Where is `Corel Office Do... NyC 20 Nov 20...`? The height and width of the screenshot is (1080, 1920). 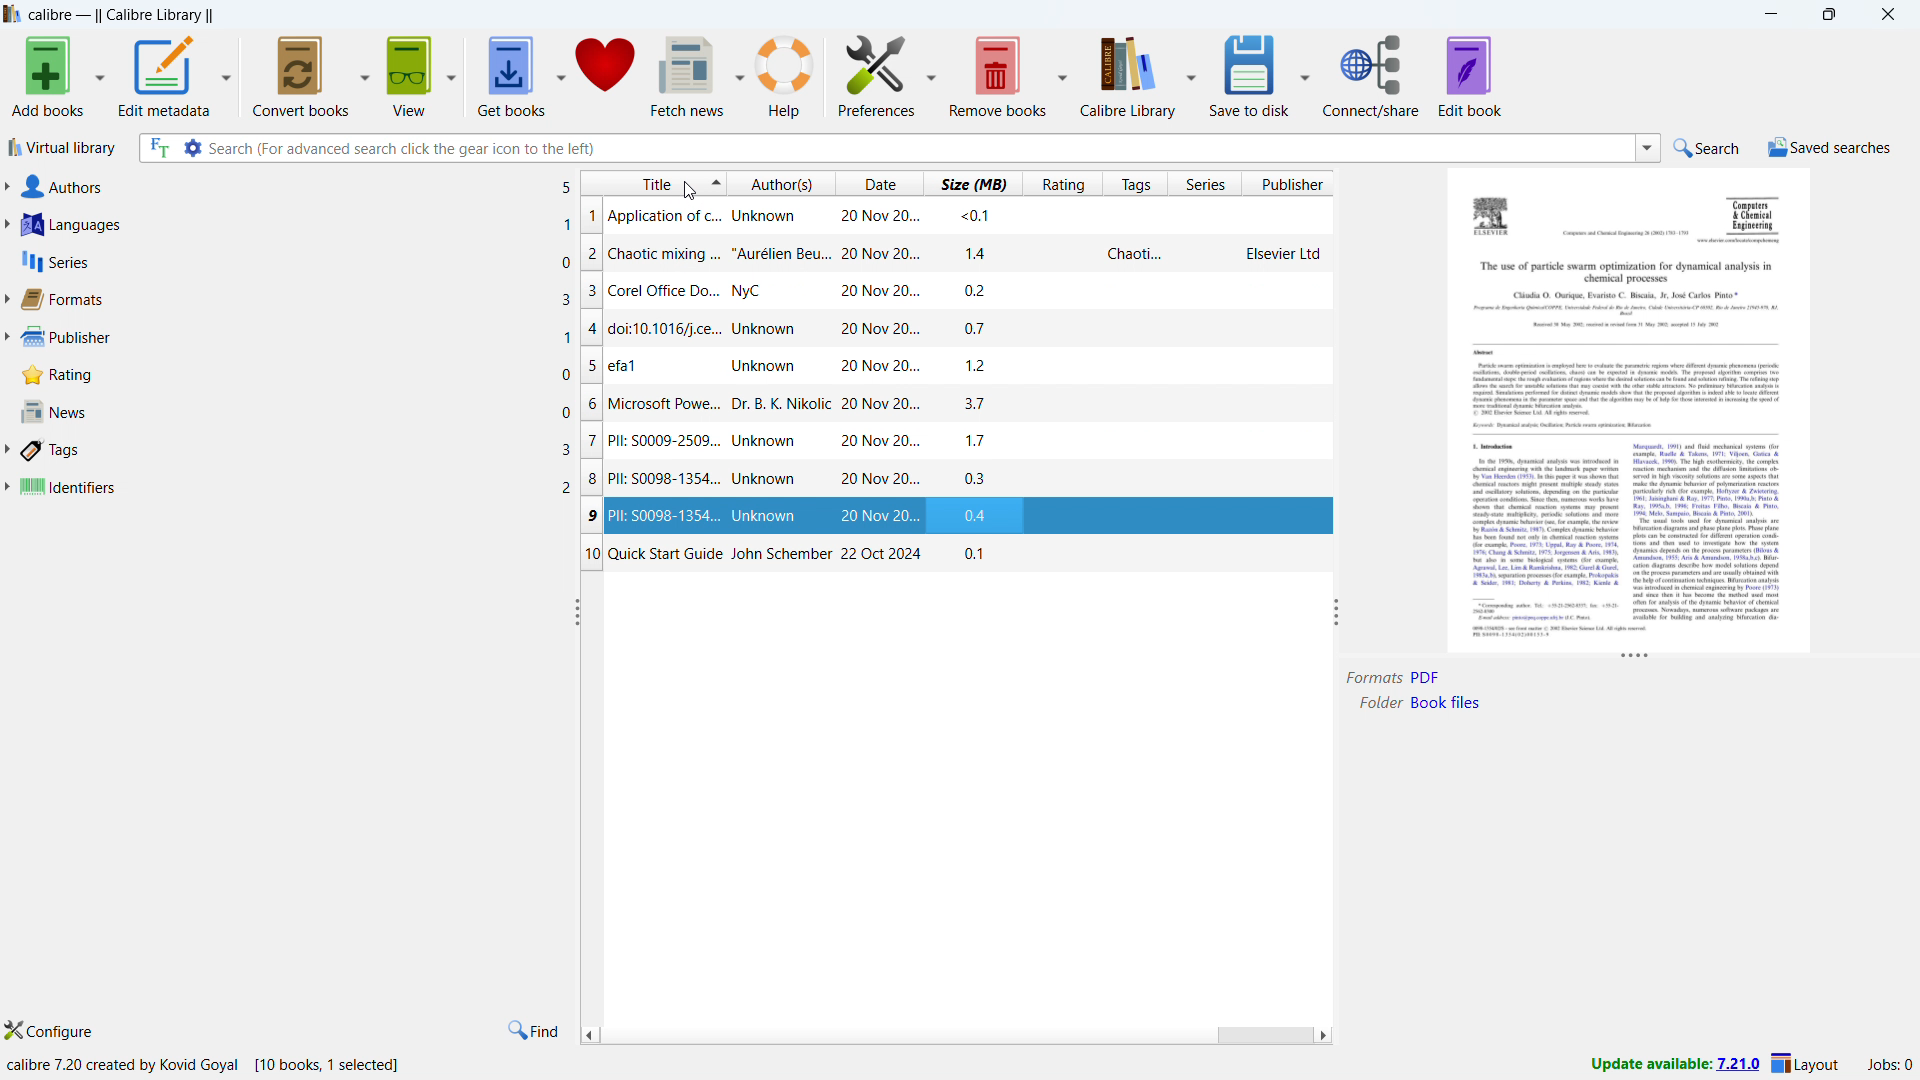
Corel Office Do... NyC 20 Nov 20... is located at coordinates (759, 292).